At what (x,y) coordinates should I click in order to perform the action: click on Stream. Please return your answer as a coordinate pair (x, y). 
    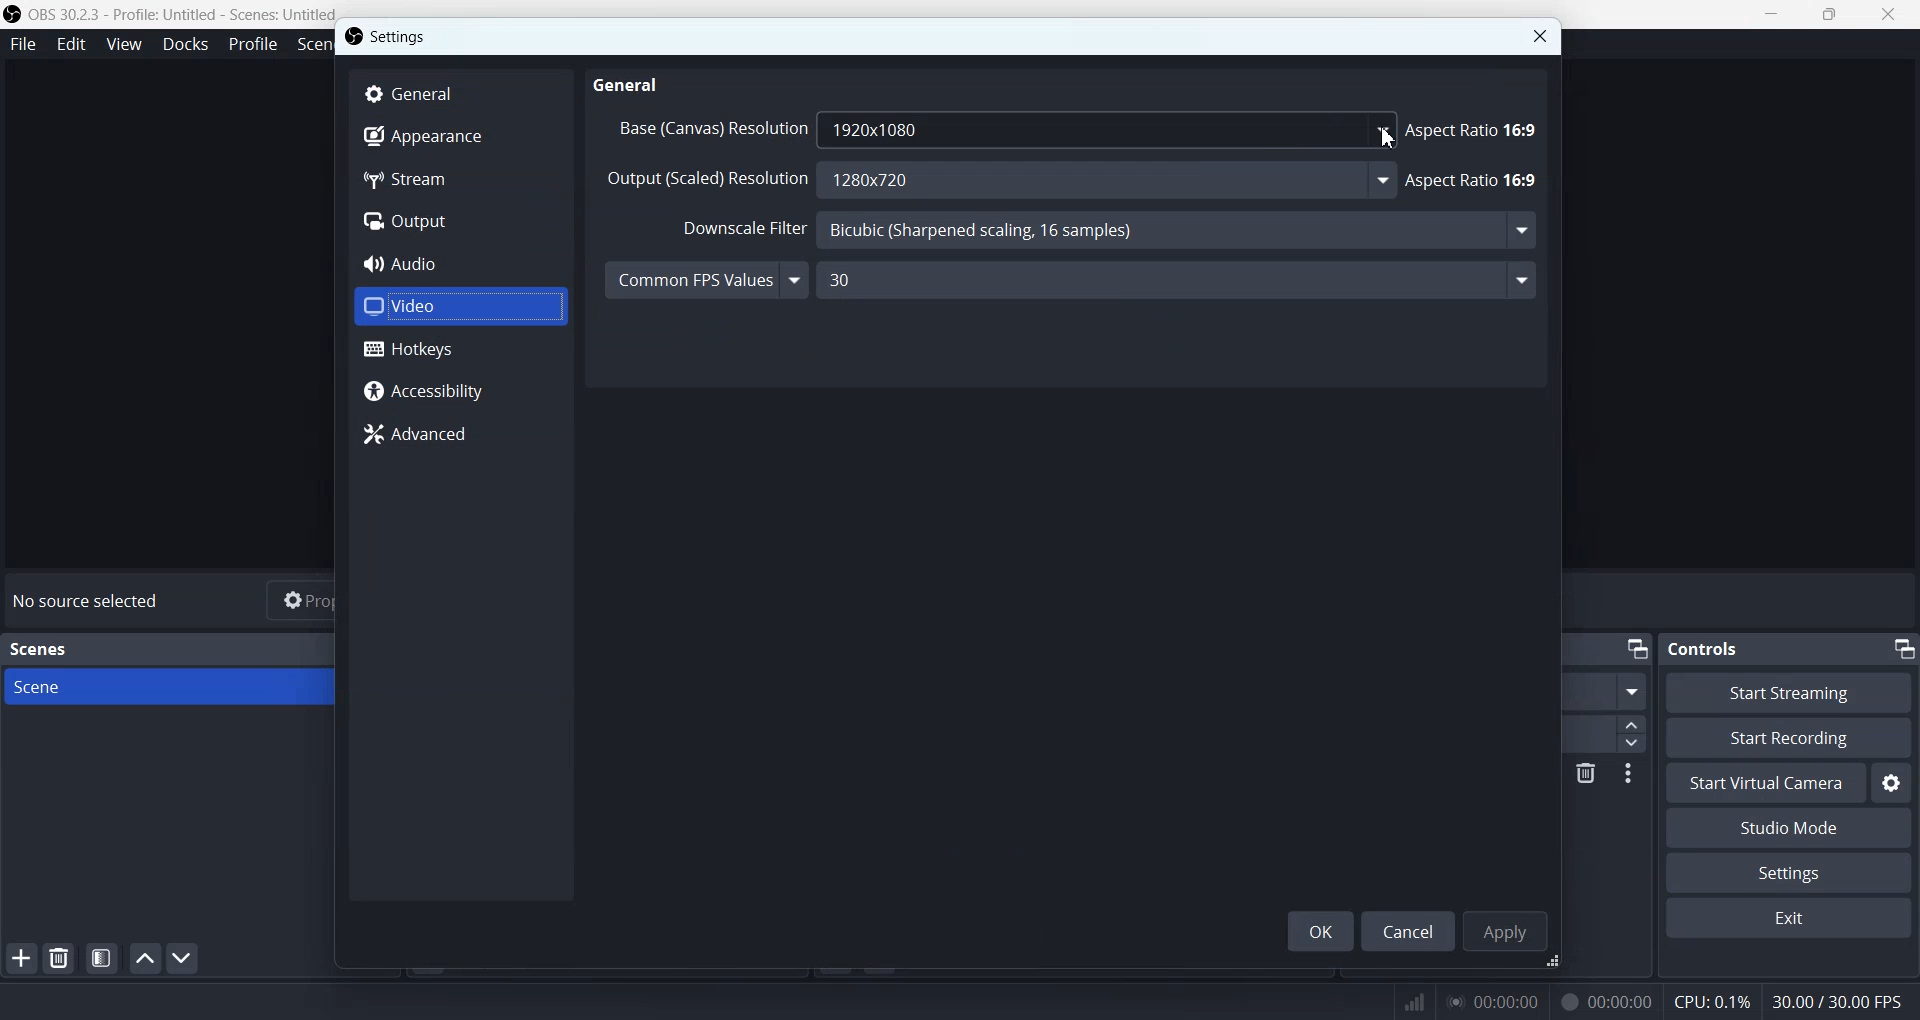
    Looking at the image, I should click on (458, 178).